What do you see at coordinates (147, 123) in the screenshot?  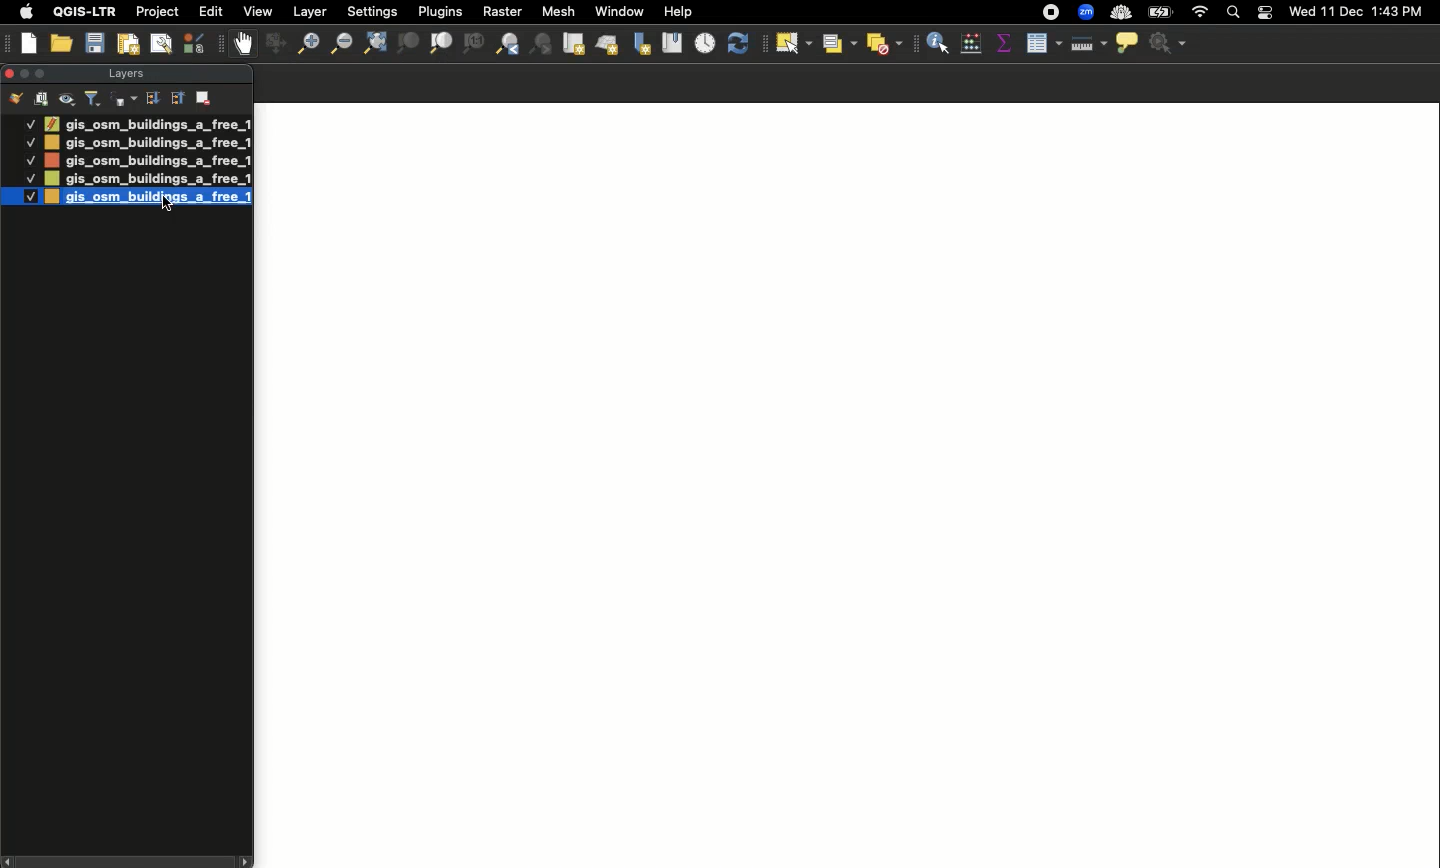 I see `gis_osm_buildings_a_free_1` at bounding box center [147, 123].